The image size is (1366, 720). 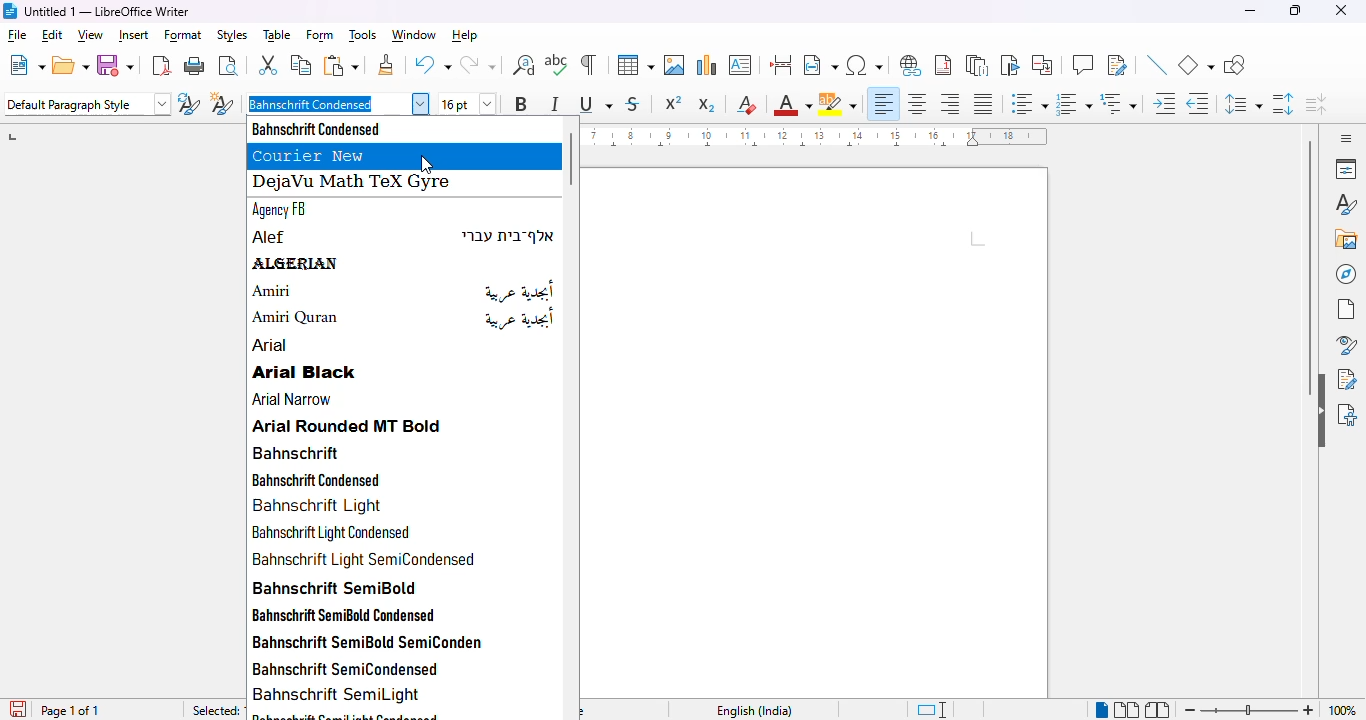 What do you see at coordinates (342, 65) in the screenshot?
I see `paste` at bounding box center [342, 65].